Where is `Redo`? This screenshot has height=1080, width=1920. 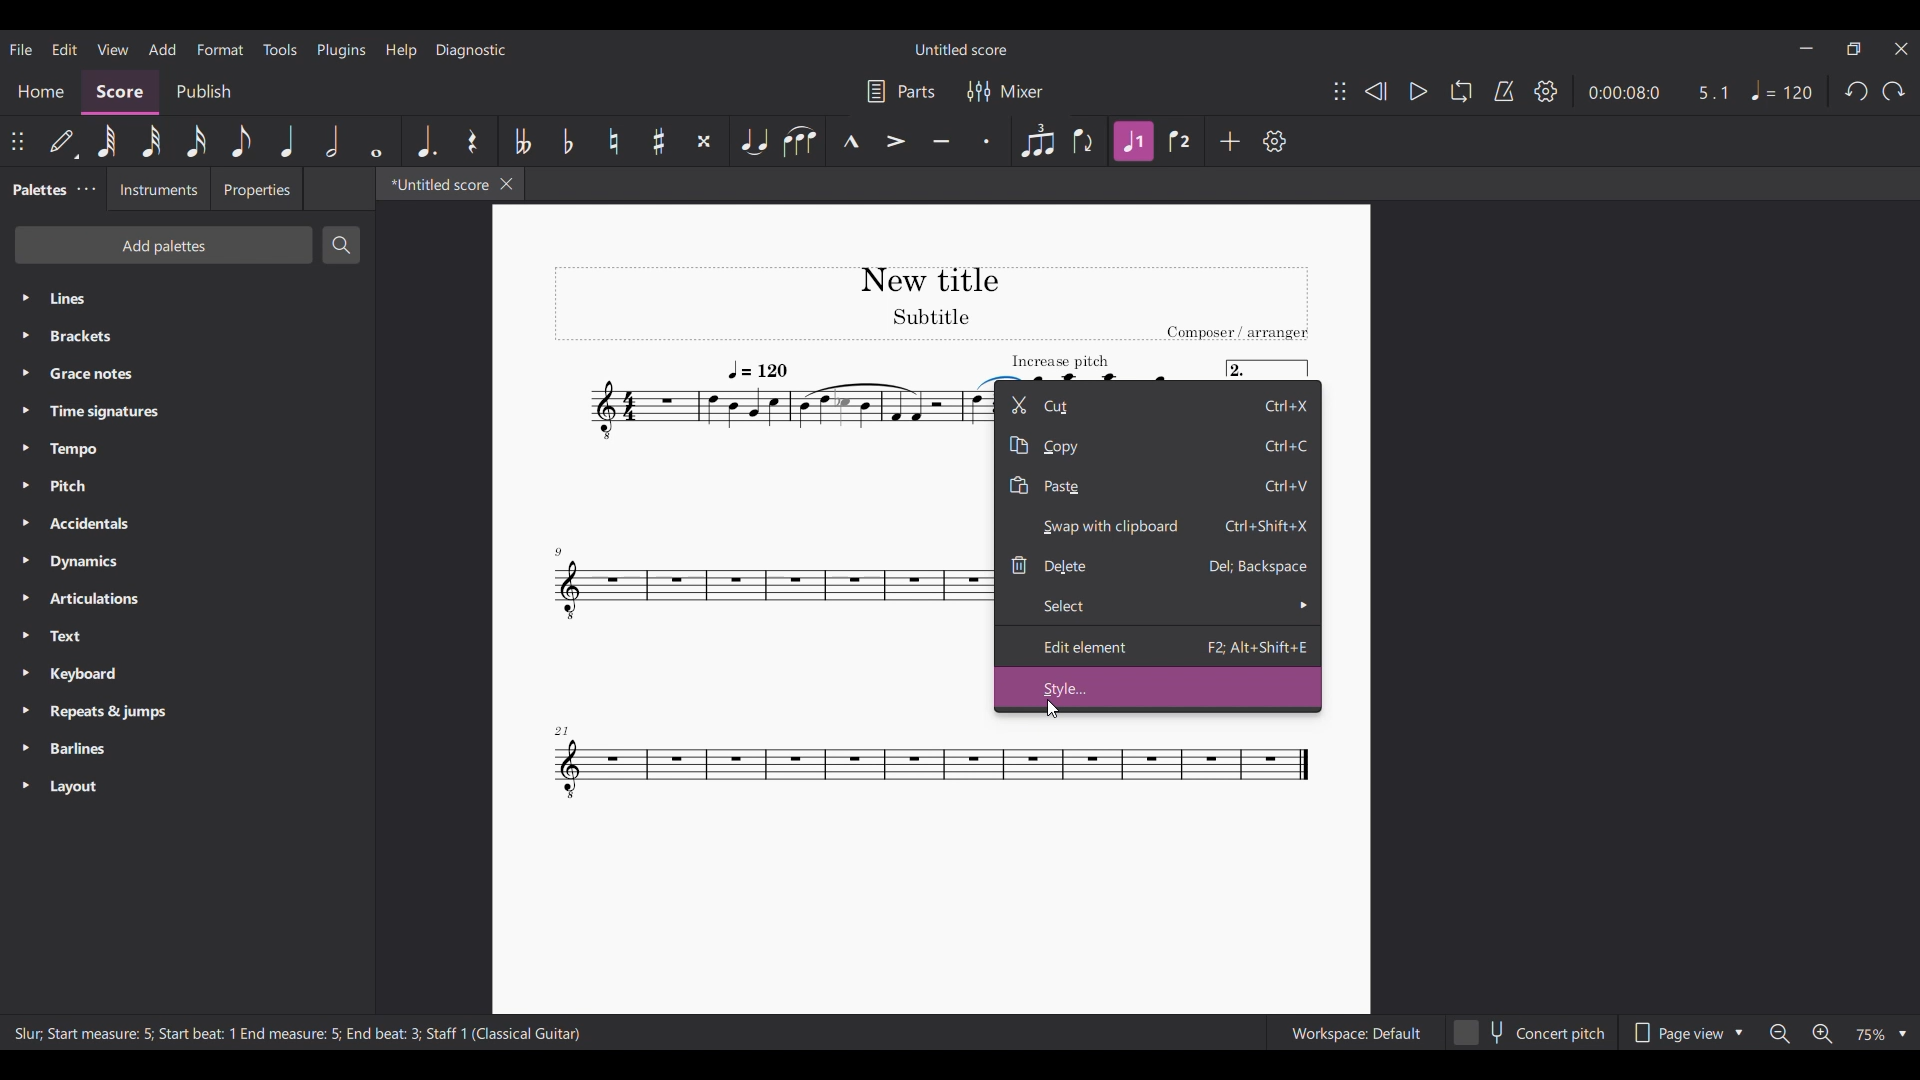
Redo is located at coordinates (1894, 91).